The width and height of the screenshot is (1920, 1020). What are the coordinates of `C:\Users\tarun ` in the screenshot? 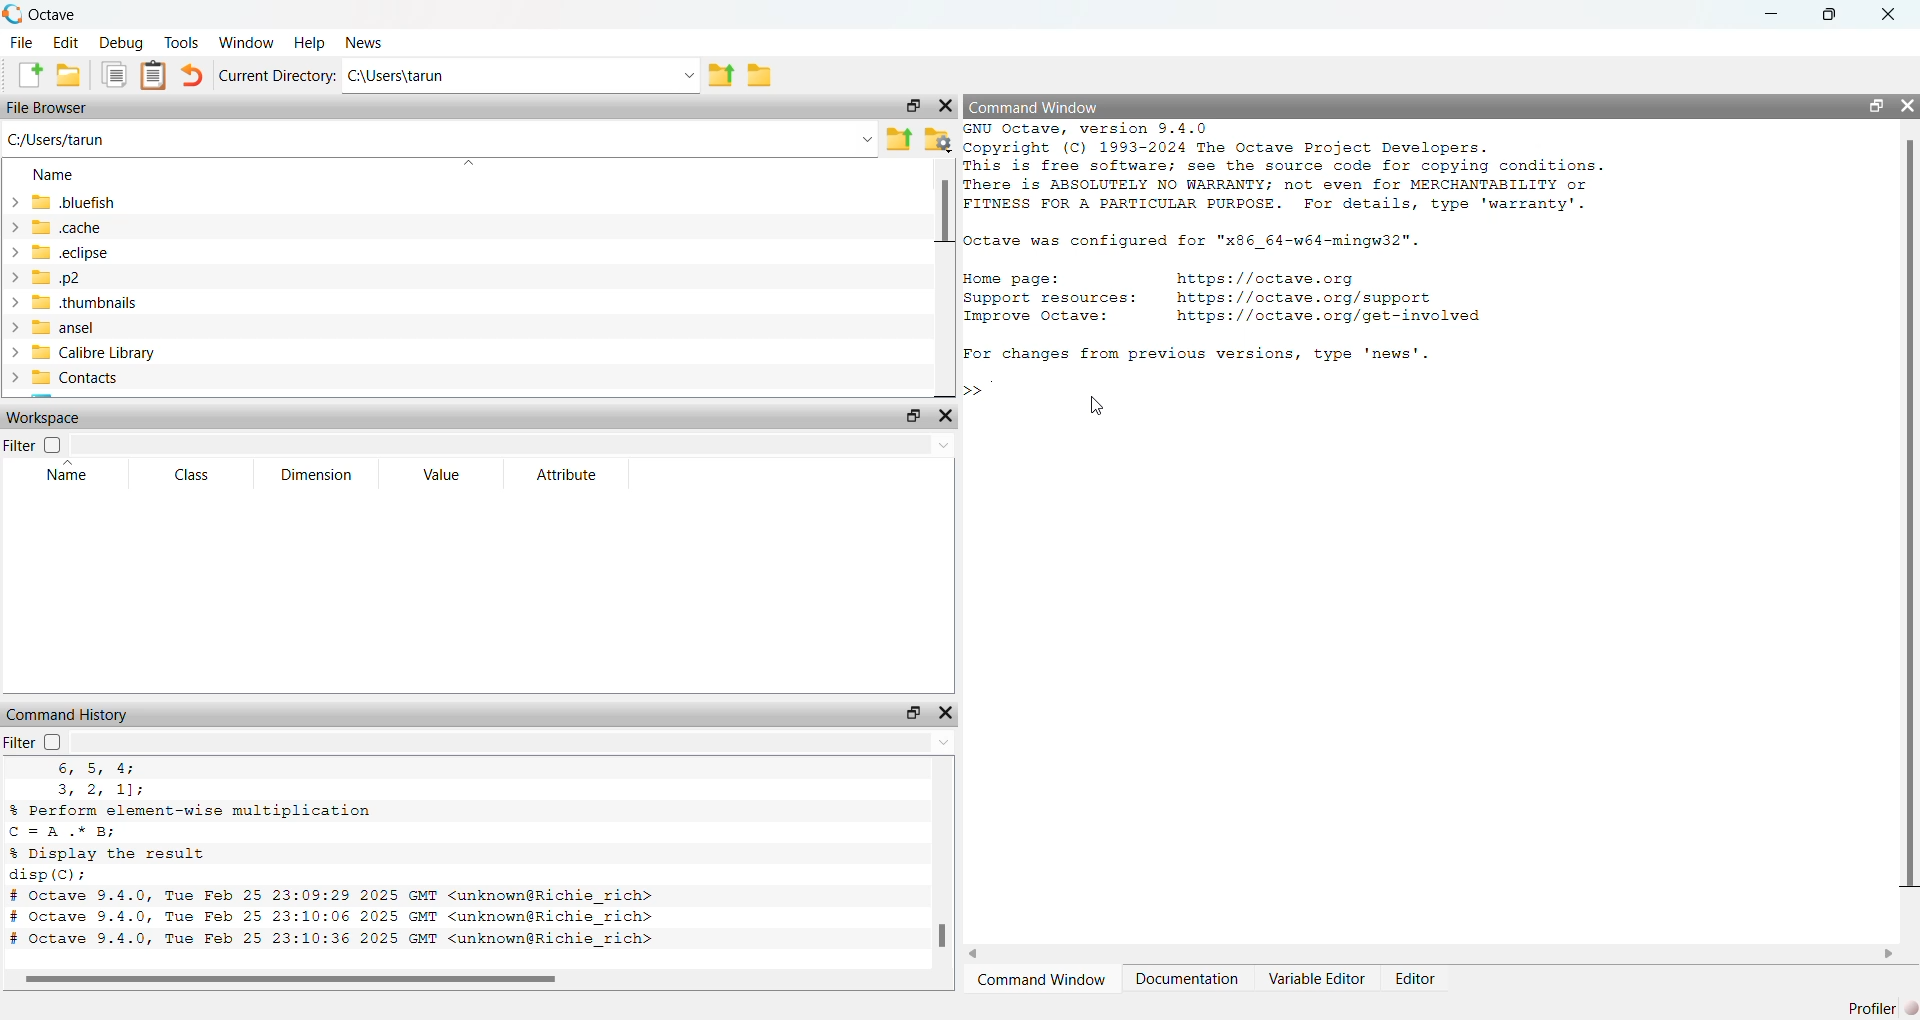 It's located at (520, 76).